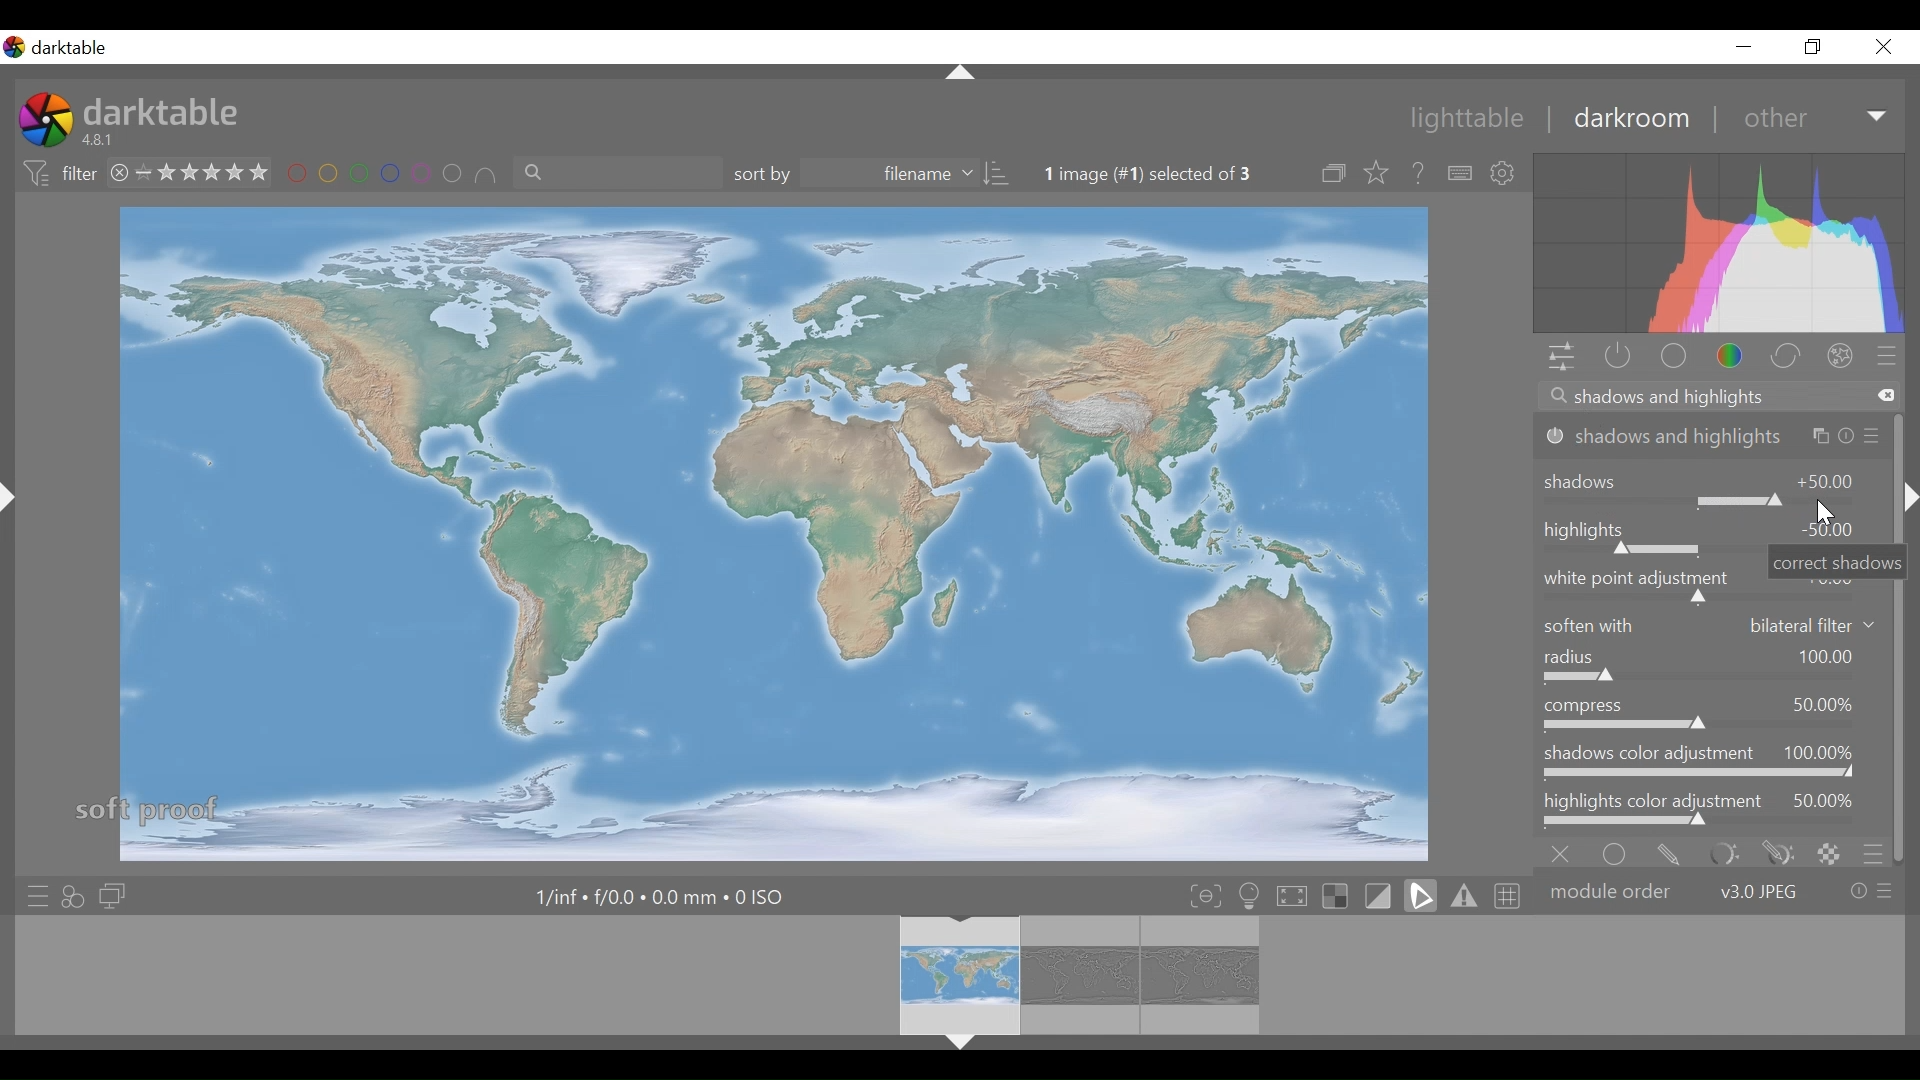  What do you see at coordinates (1647, 585) in the screenshot?
I see `` at bounding box center [1647, 585].